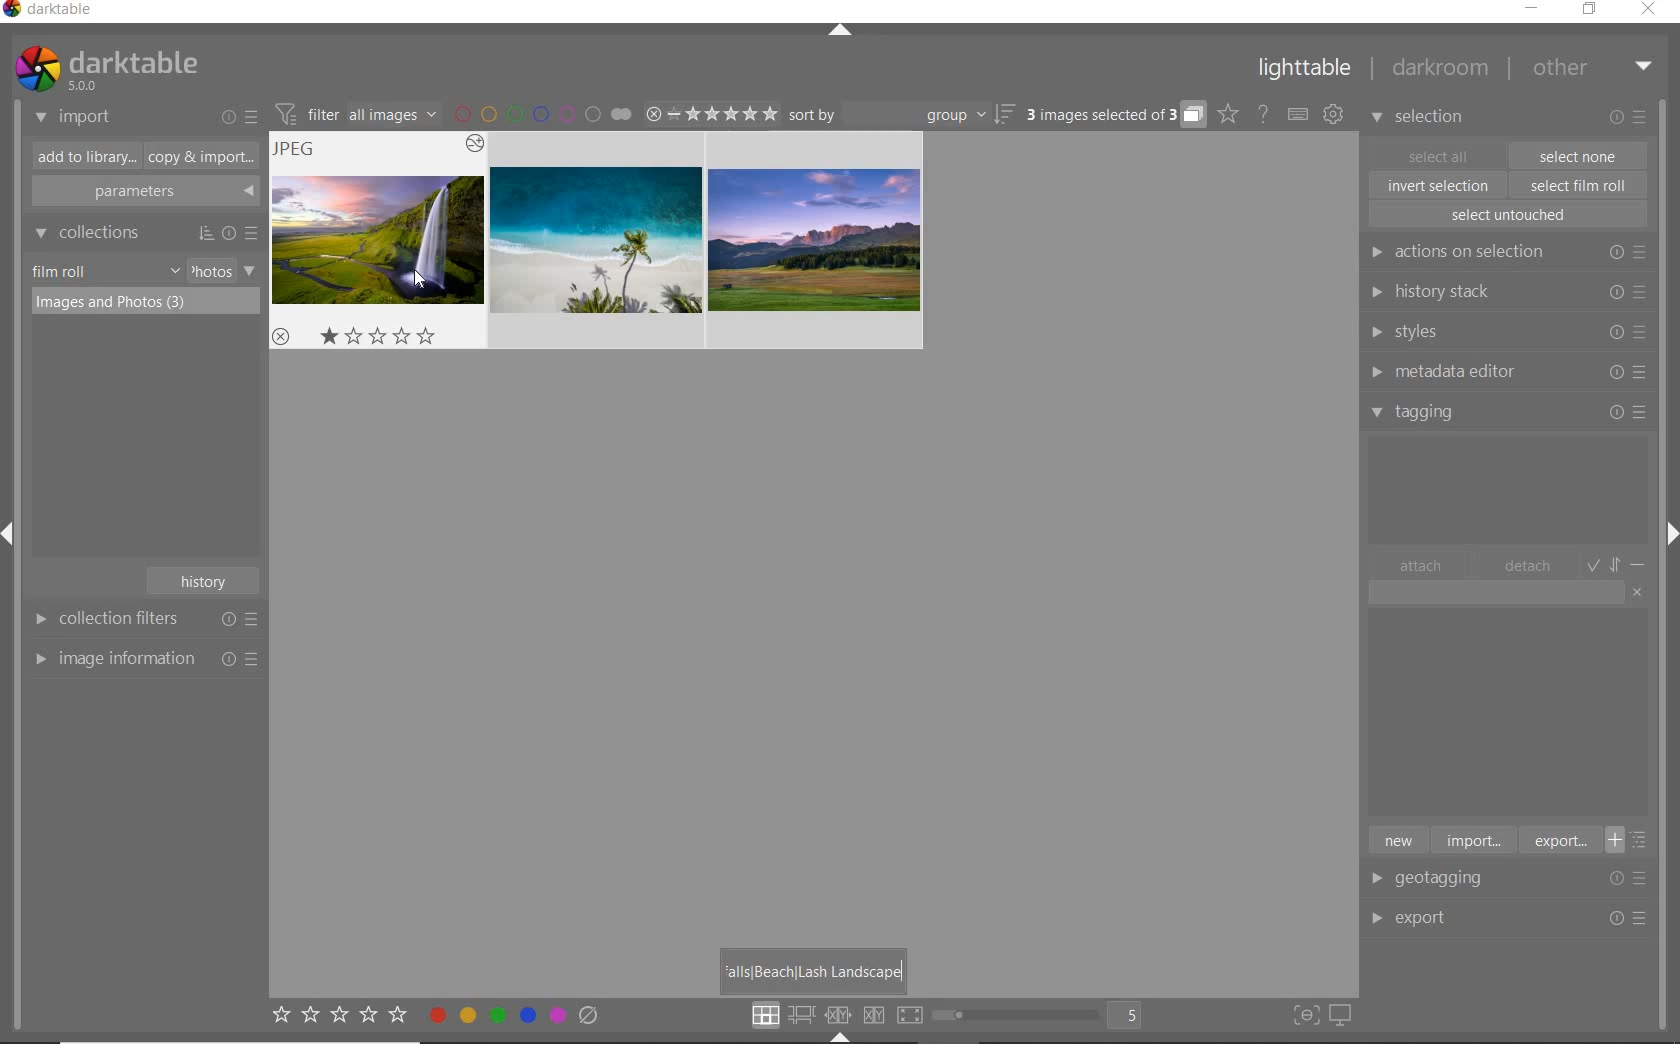 This screenshot has width=1680, height=1044. I want to click on select all, so click(1438, 154).